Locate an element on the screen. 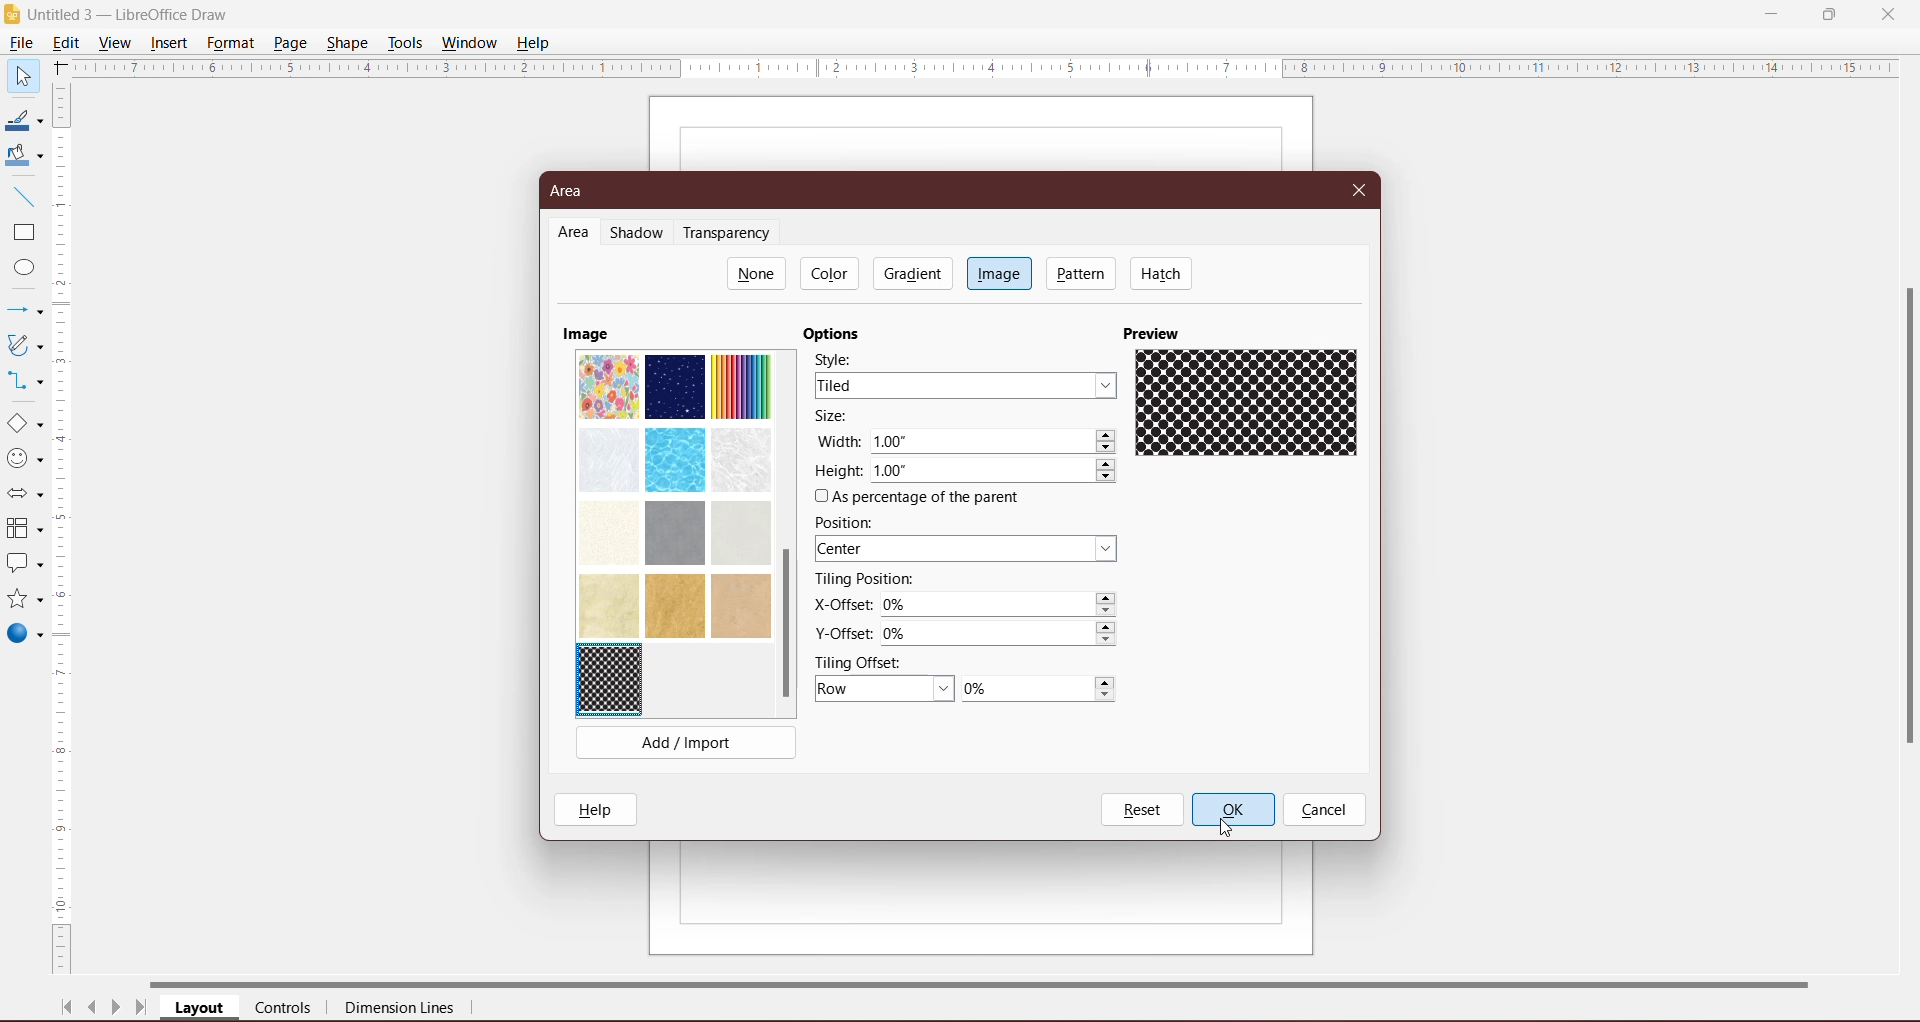  Insert is located at coordinates (170, 43).